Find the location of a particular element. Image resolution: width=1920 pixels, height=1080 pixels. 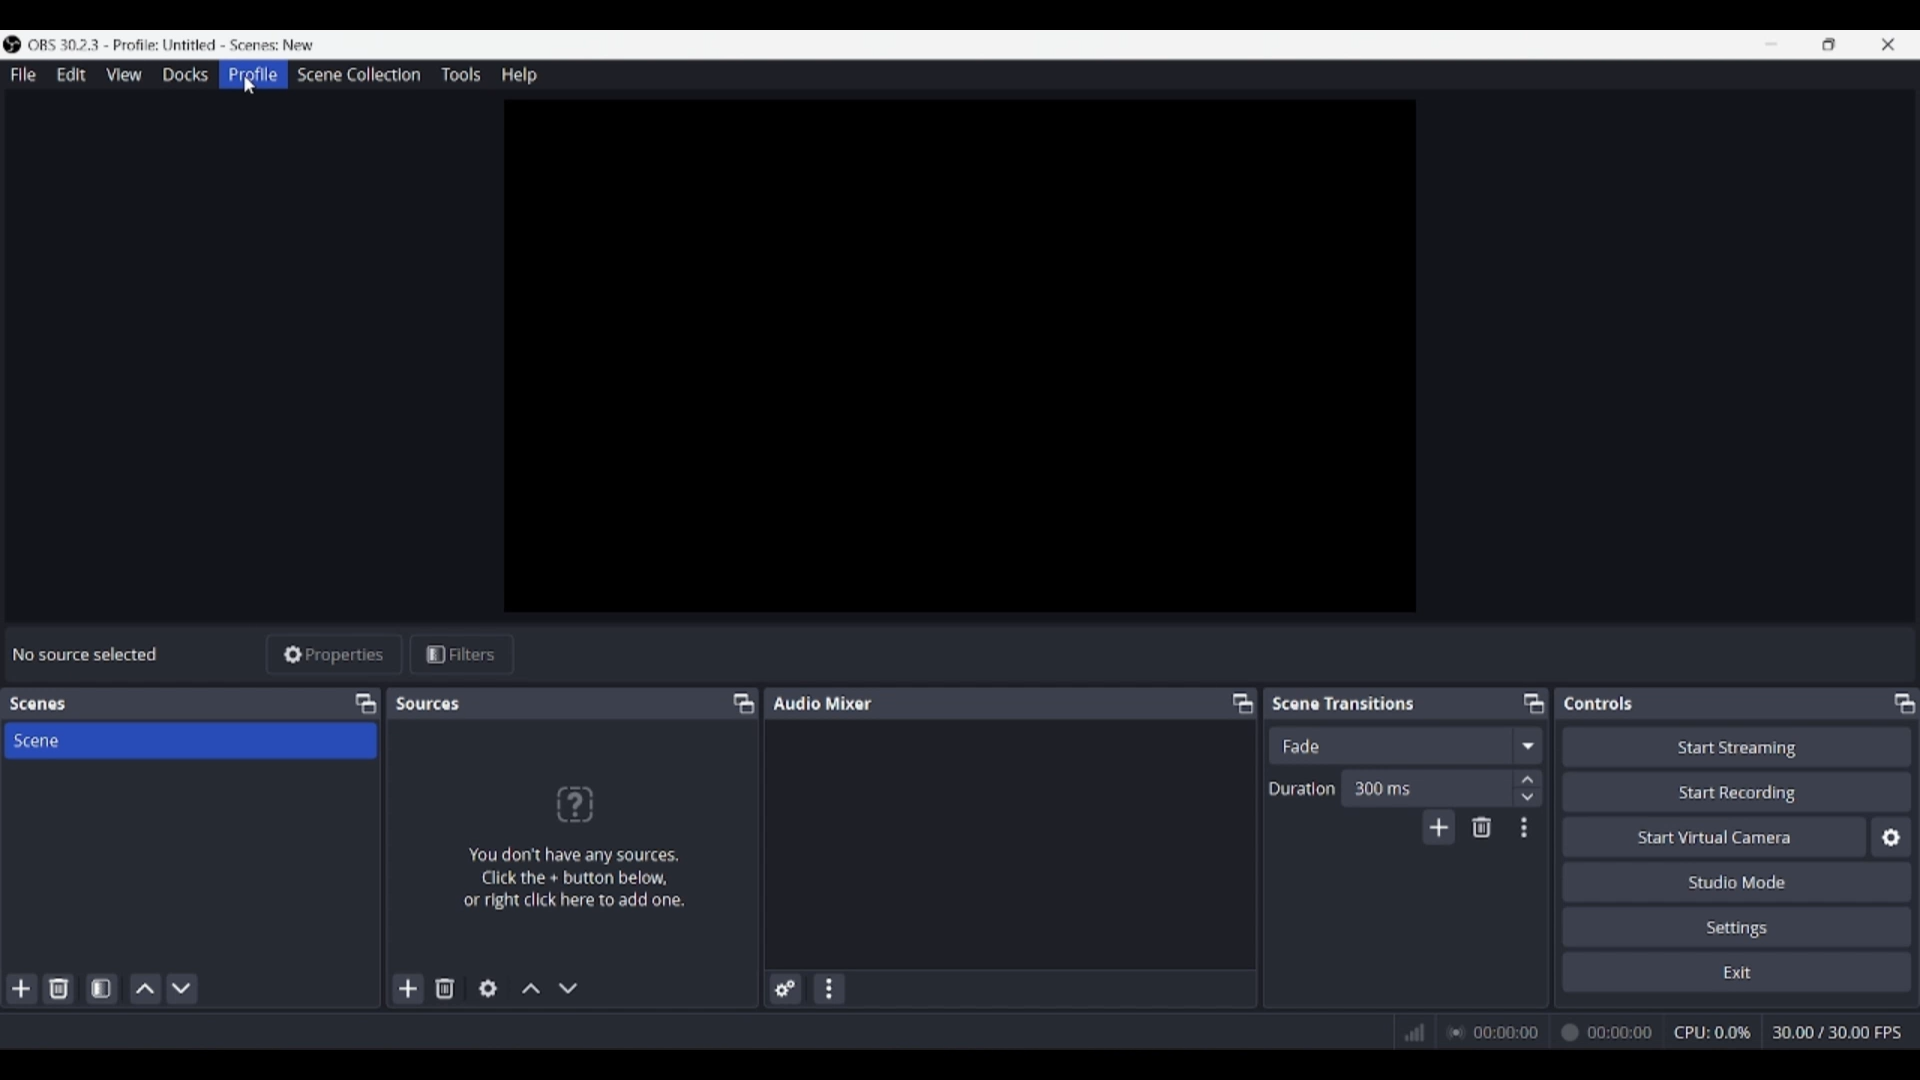

Studio mode is located at coordinates (1737, 881).